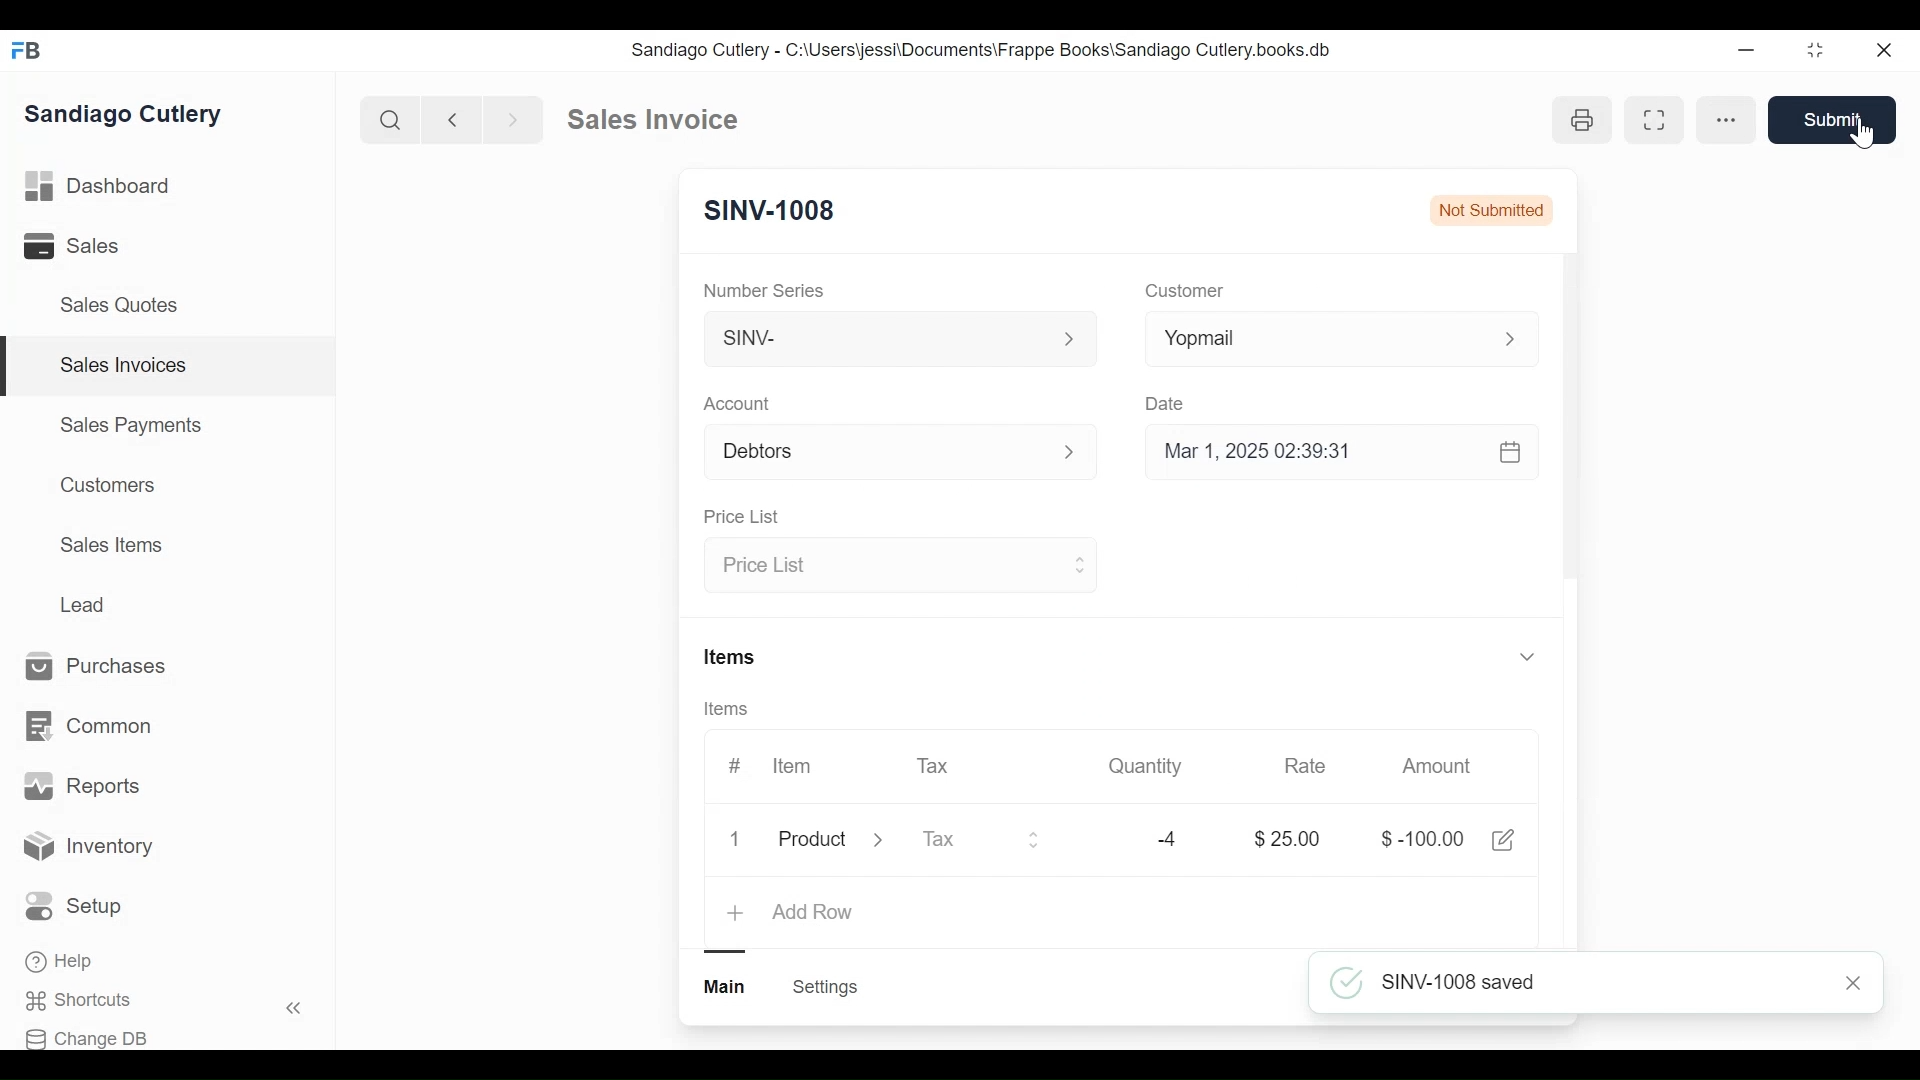  I want to click on Next, so click(515, 119).